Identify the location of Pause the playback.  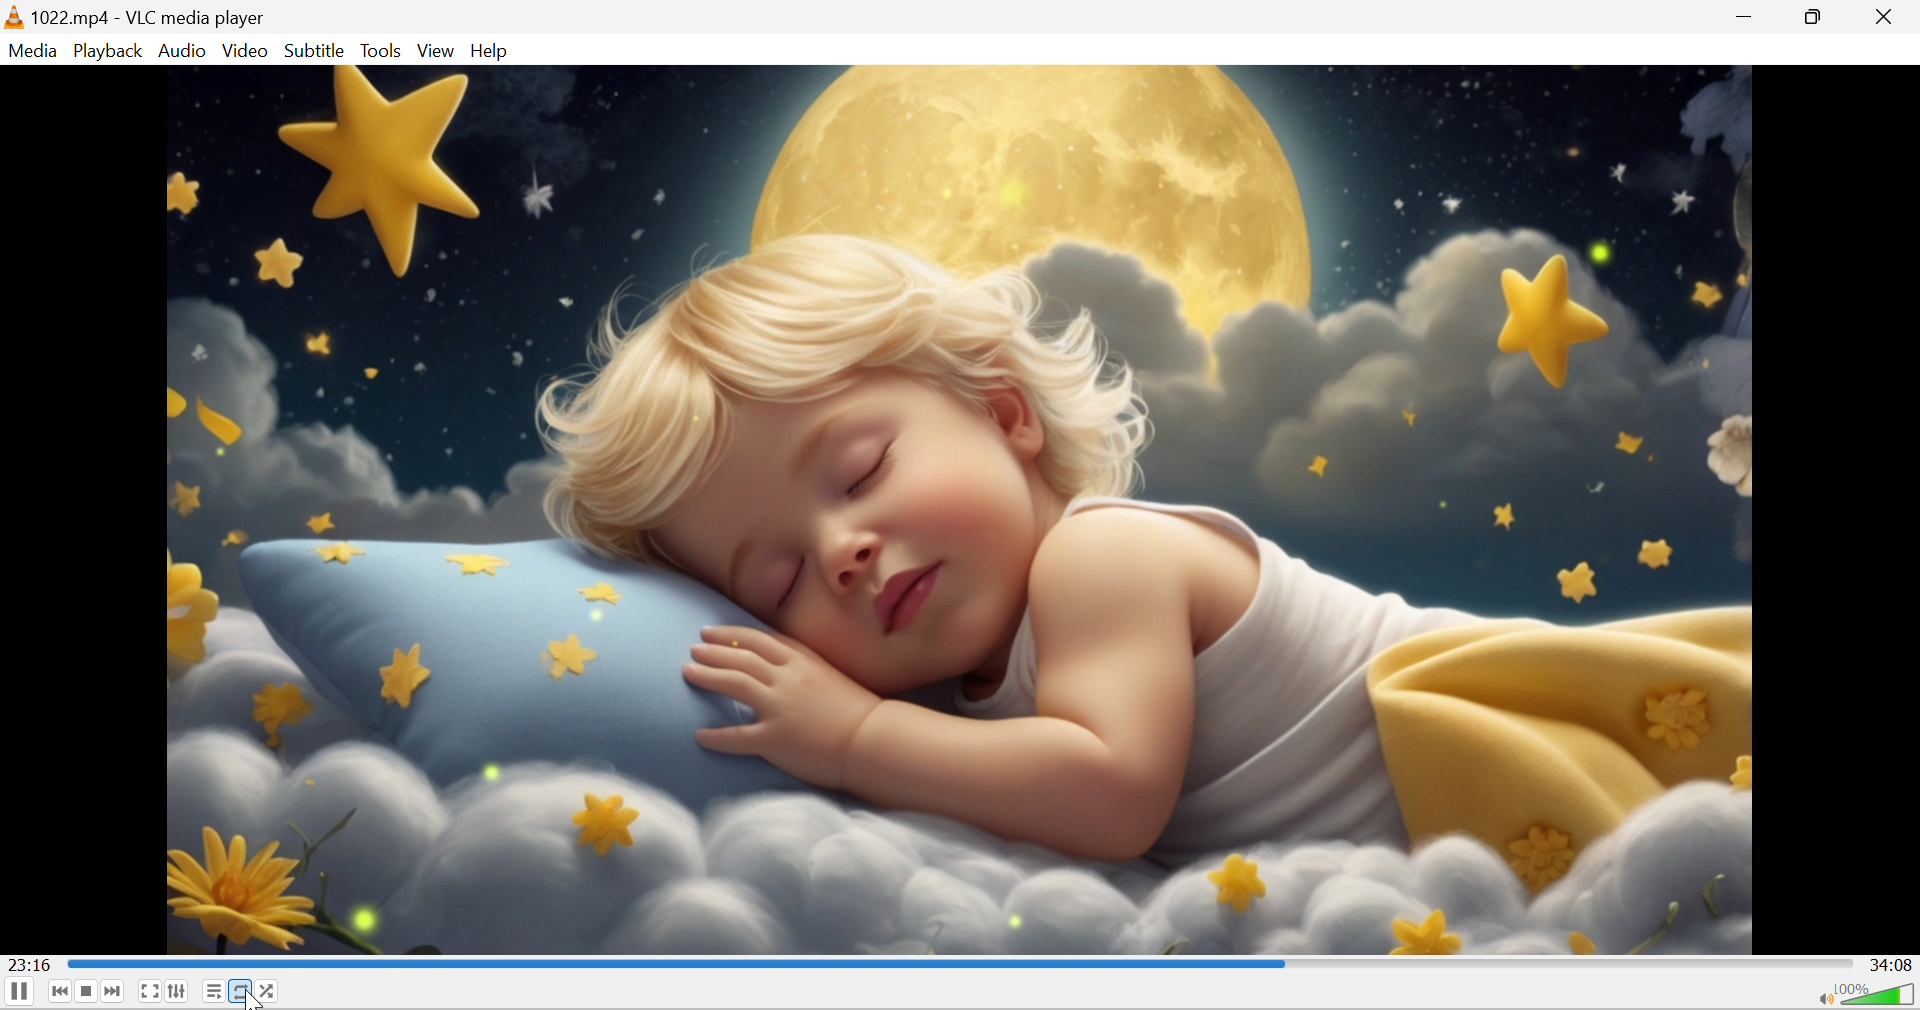
(19, 994).